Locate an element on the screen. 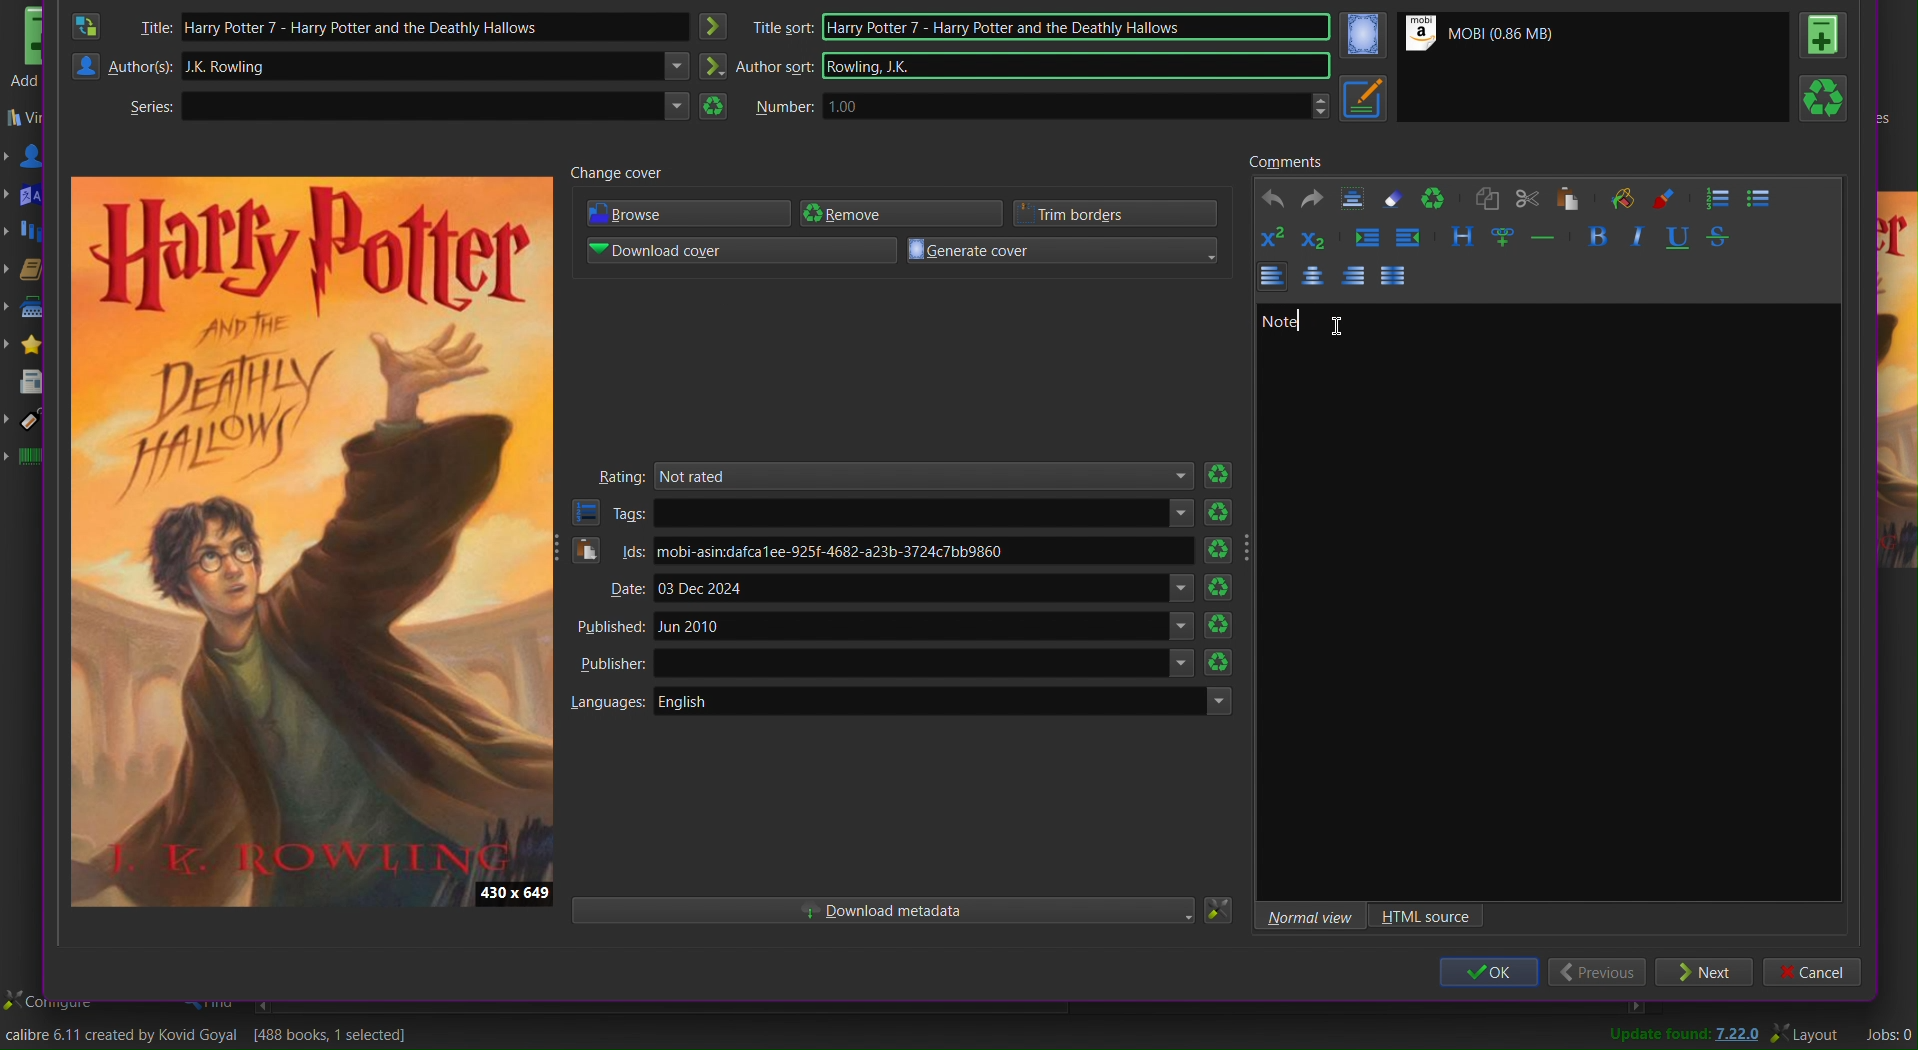 Image resolution: width=1918 pixels, height=1050 pixels. Published is located at coordinates (609, 629).